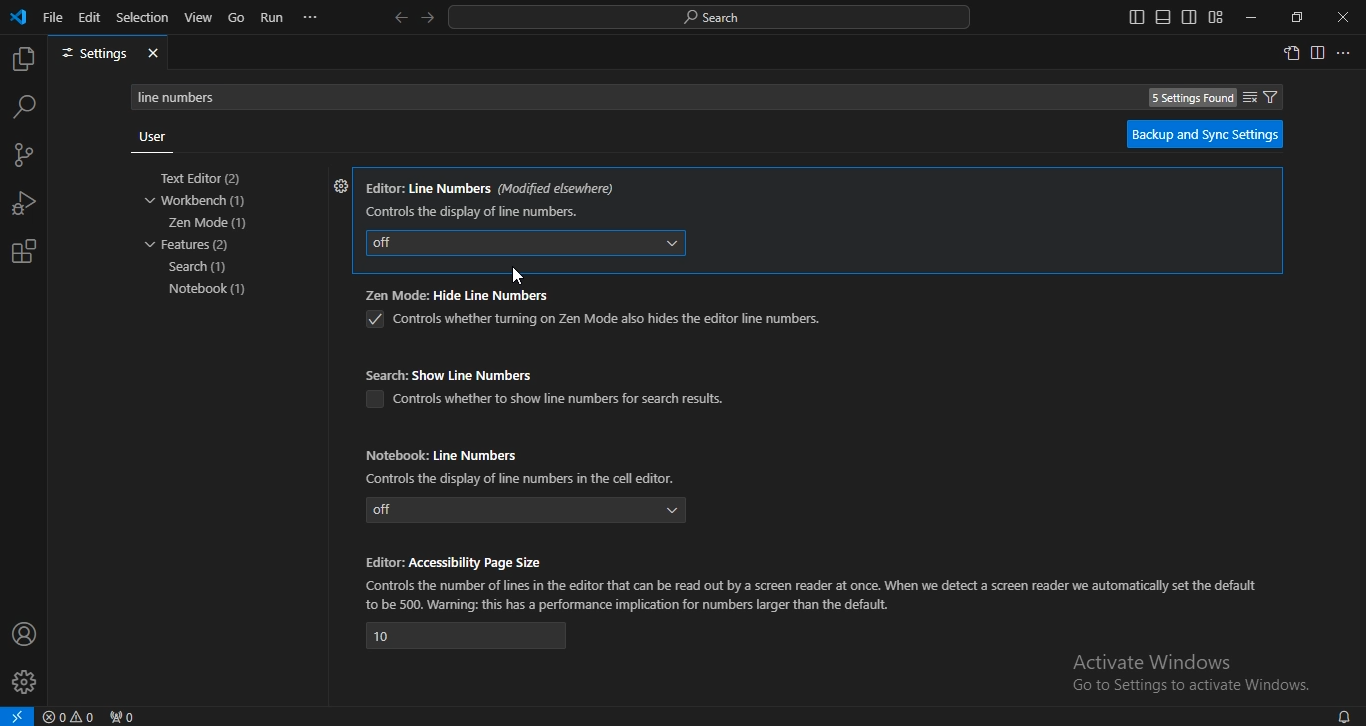 Image resolution: width=1366 pixels, height=726 pixels. Describe the element at coordinates (467, 636) in the screenshot. I see `4` at that location.